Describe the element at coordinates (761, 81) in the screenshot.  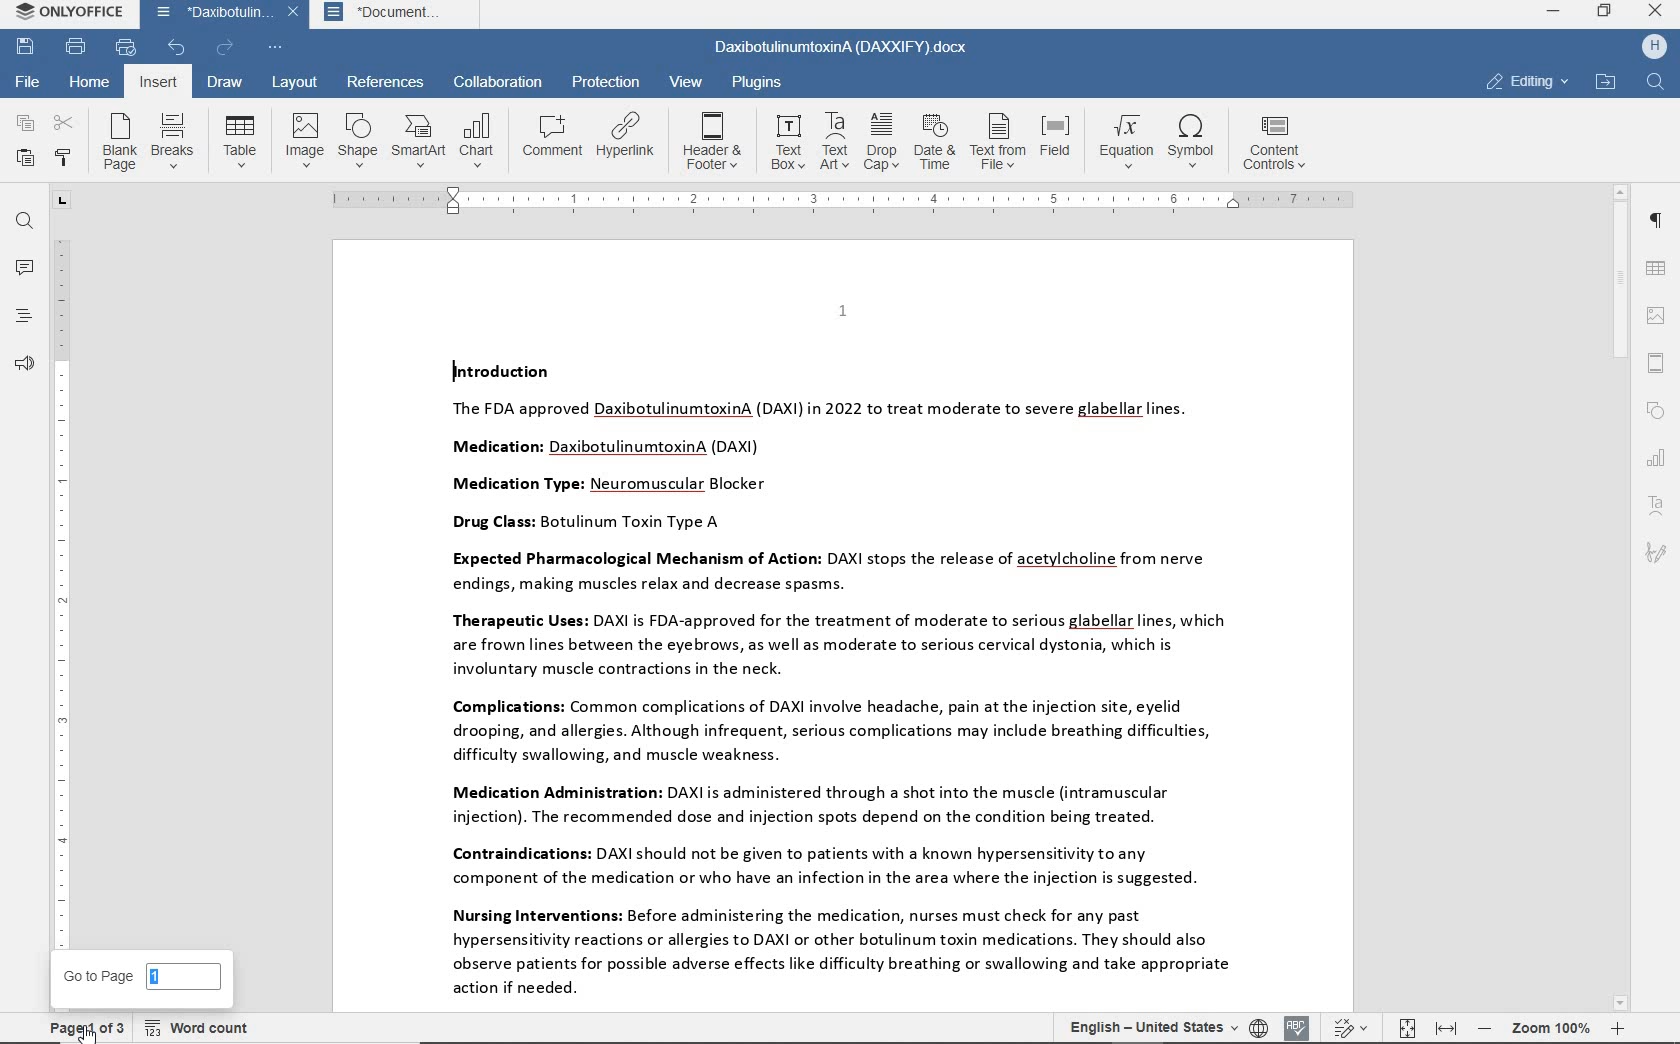
I see `plugins` at that location.